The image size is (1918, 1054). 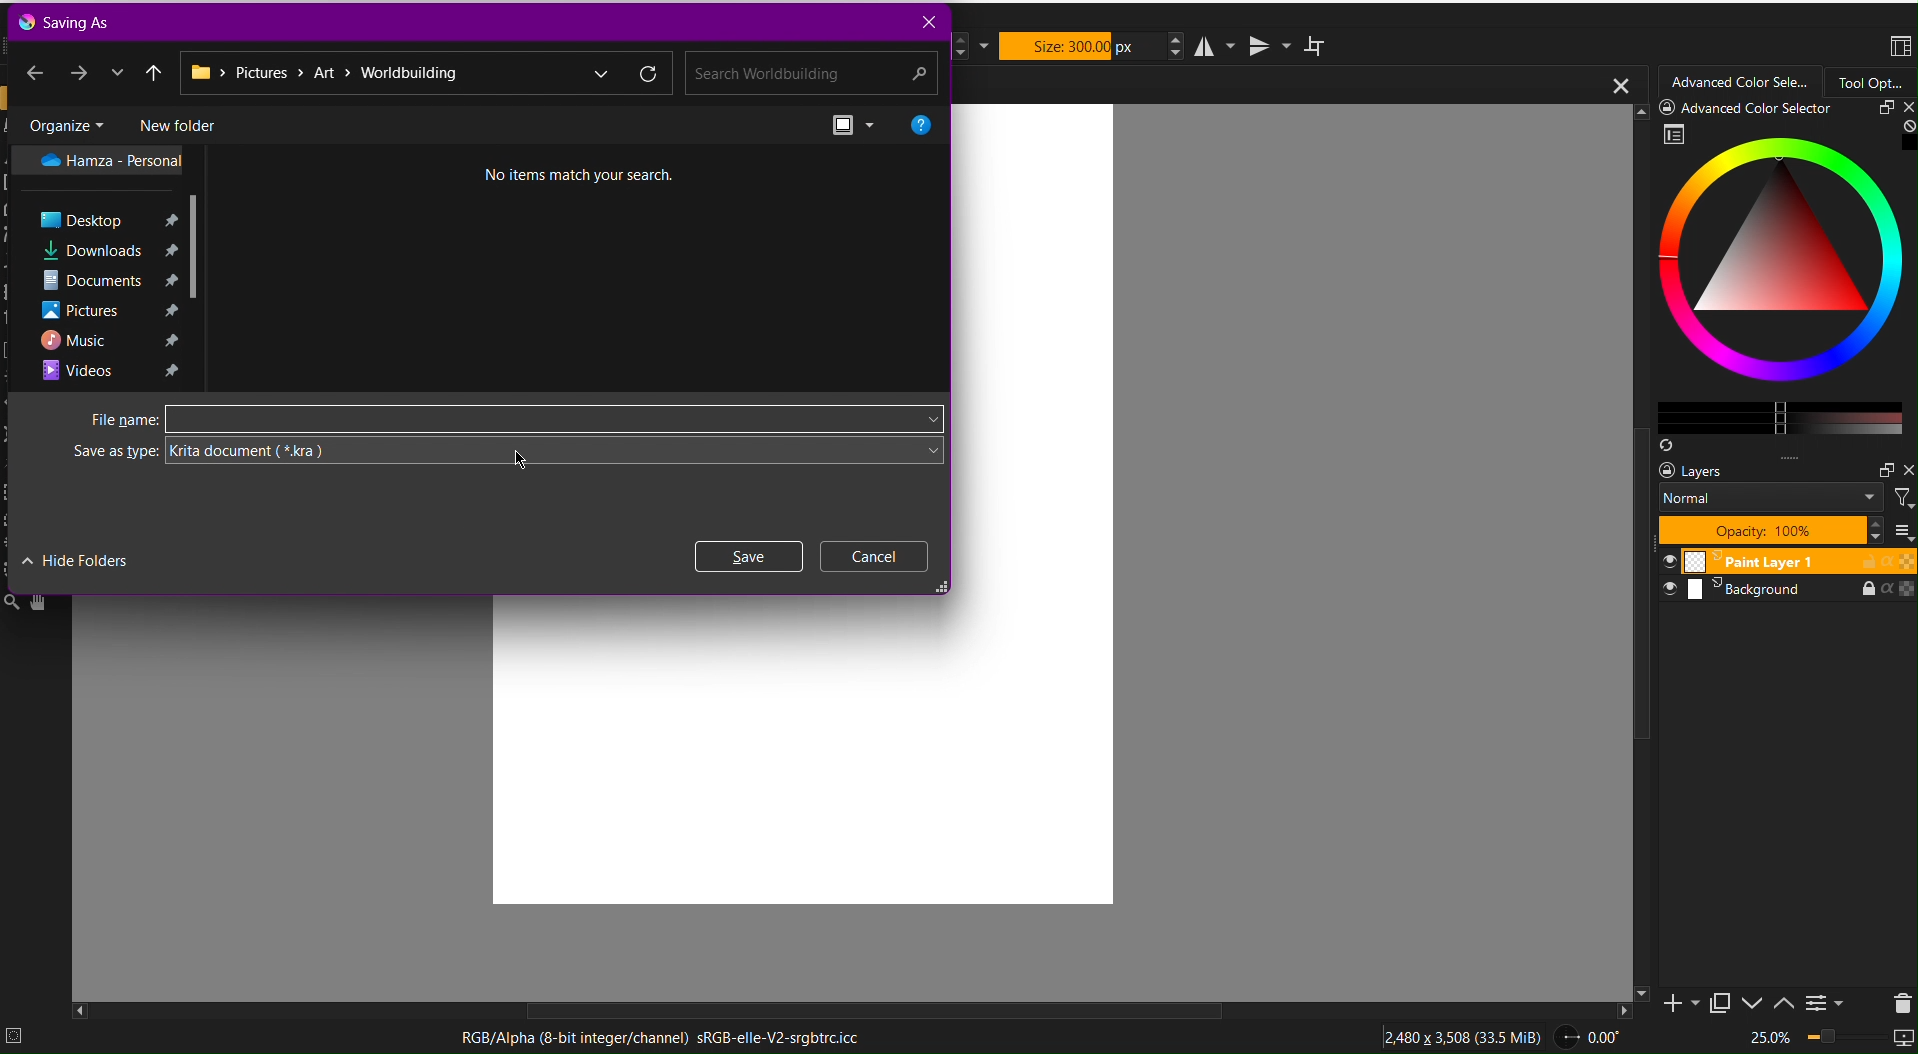 What do you see at coordinates (1268, 44) in the screenshot?
I see `Vertical Mirror` at bounding box center [1268, 44].